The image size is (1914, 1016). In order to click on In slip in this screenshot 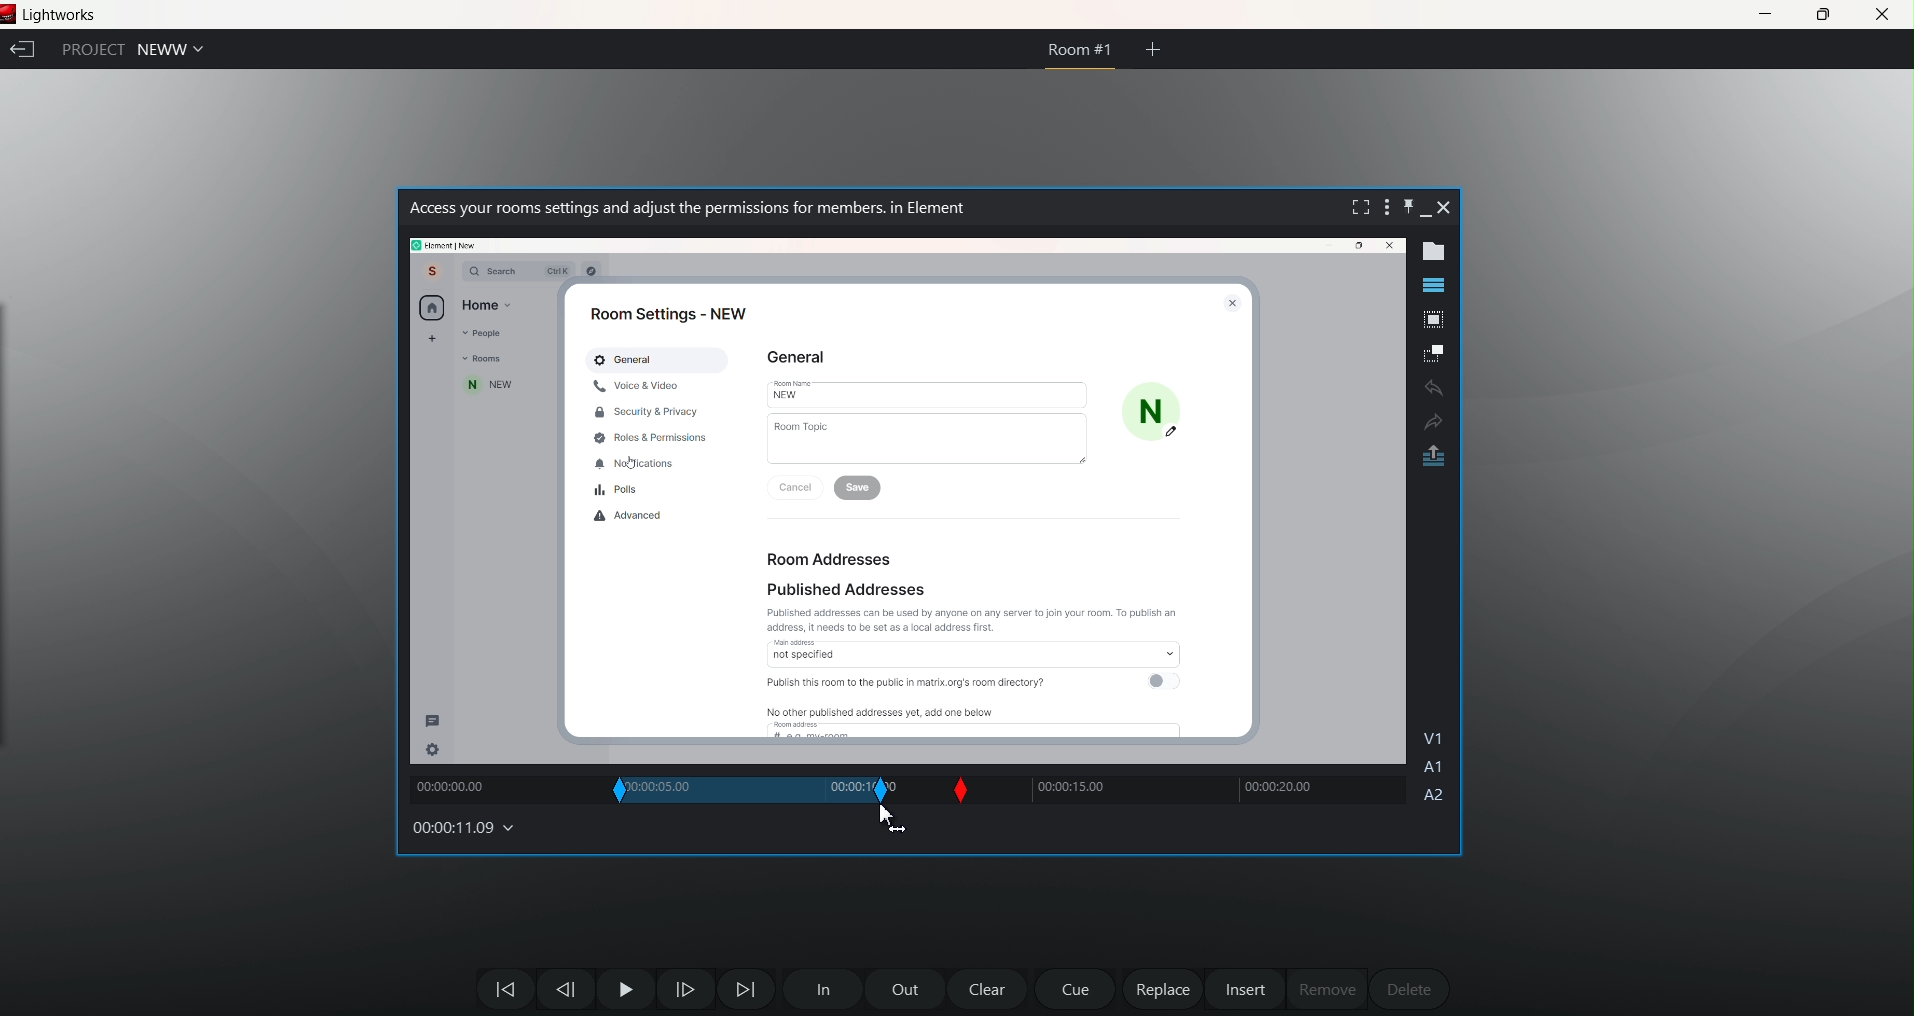, I will do `click(607, 790)`.